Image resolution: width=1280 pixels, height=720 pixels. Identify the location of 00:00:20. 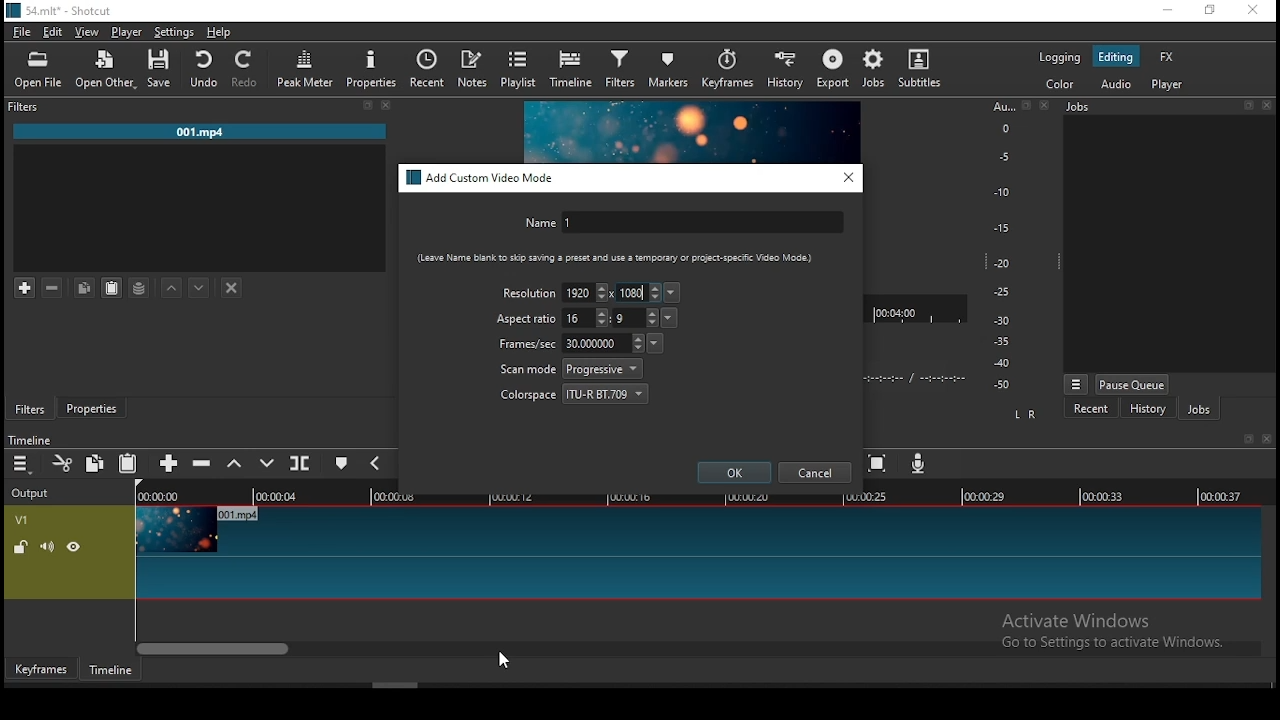
(746, 495).